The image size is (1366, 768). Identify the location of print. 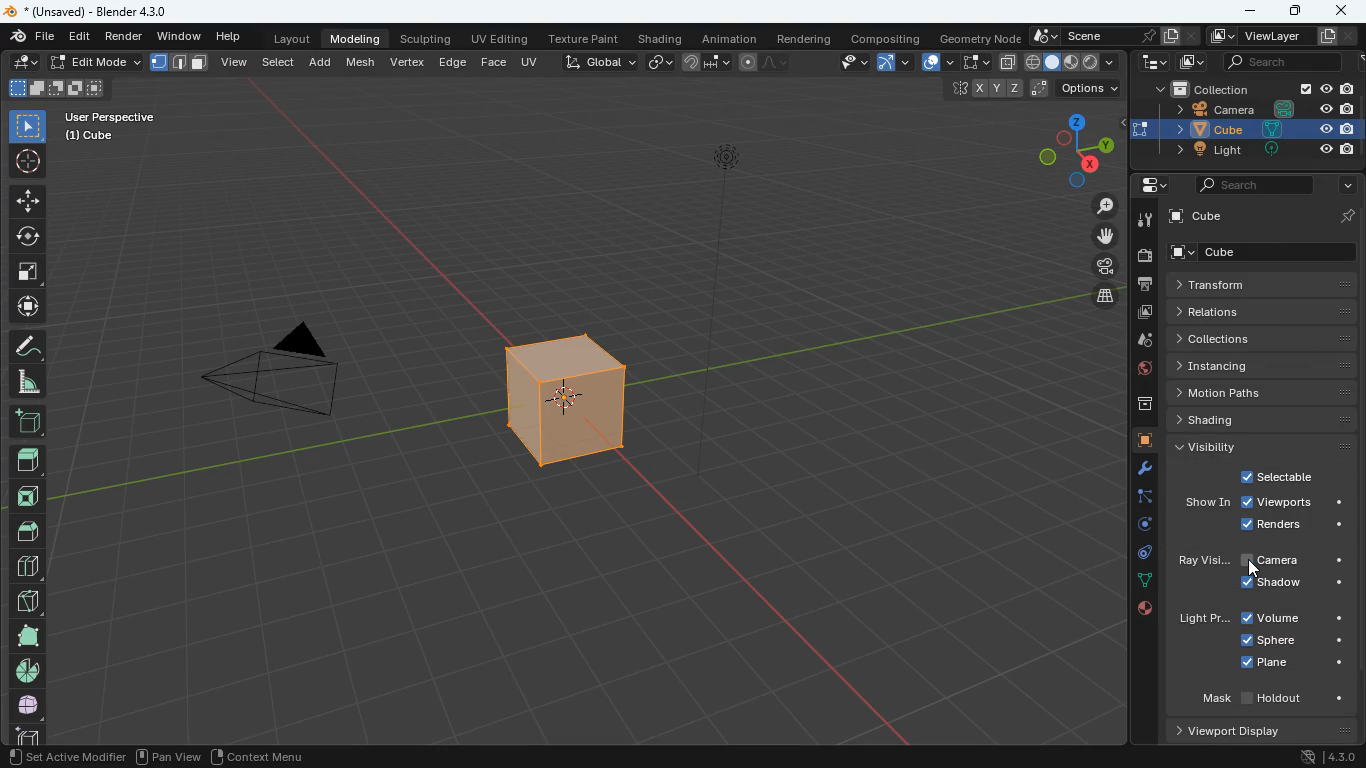
(1148, 286).